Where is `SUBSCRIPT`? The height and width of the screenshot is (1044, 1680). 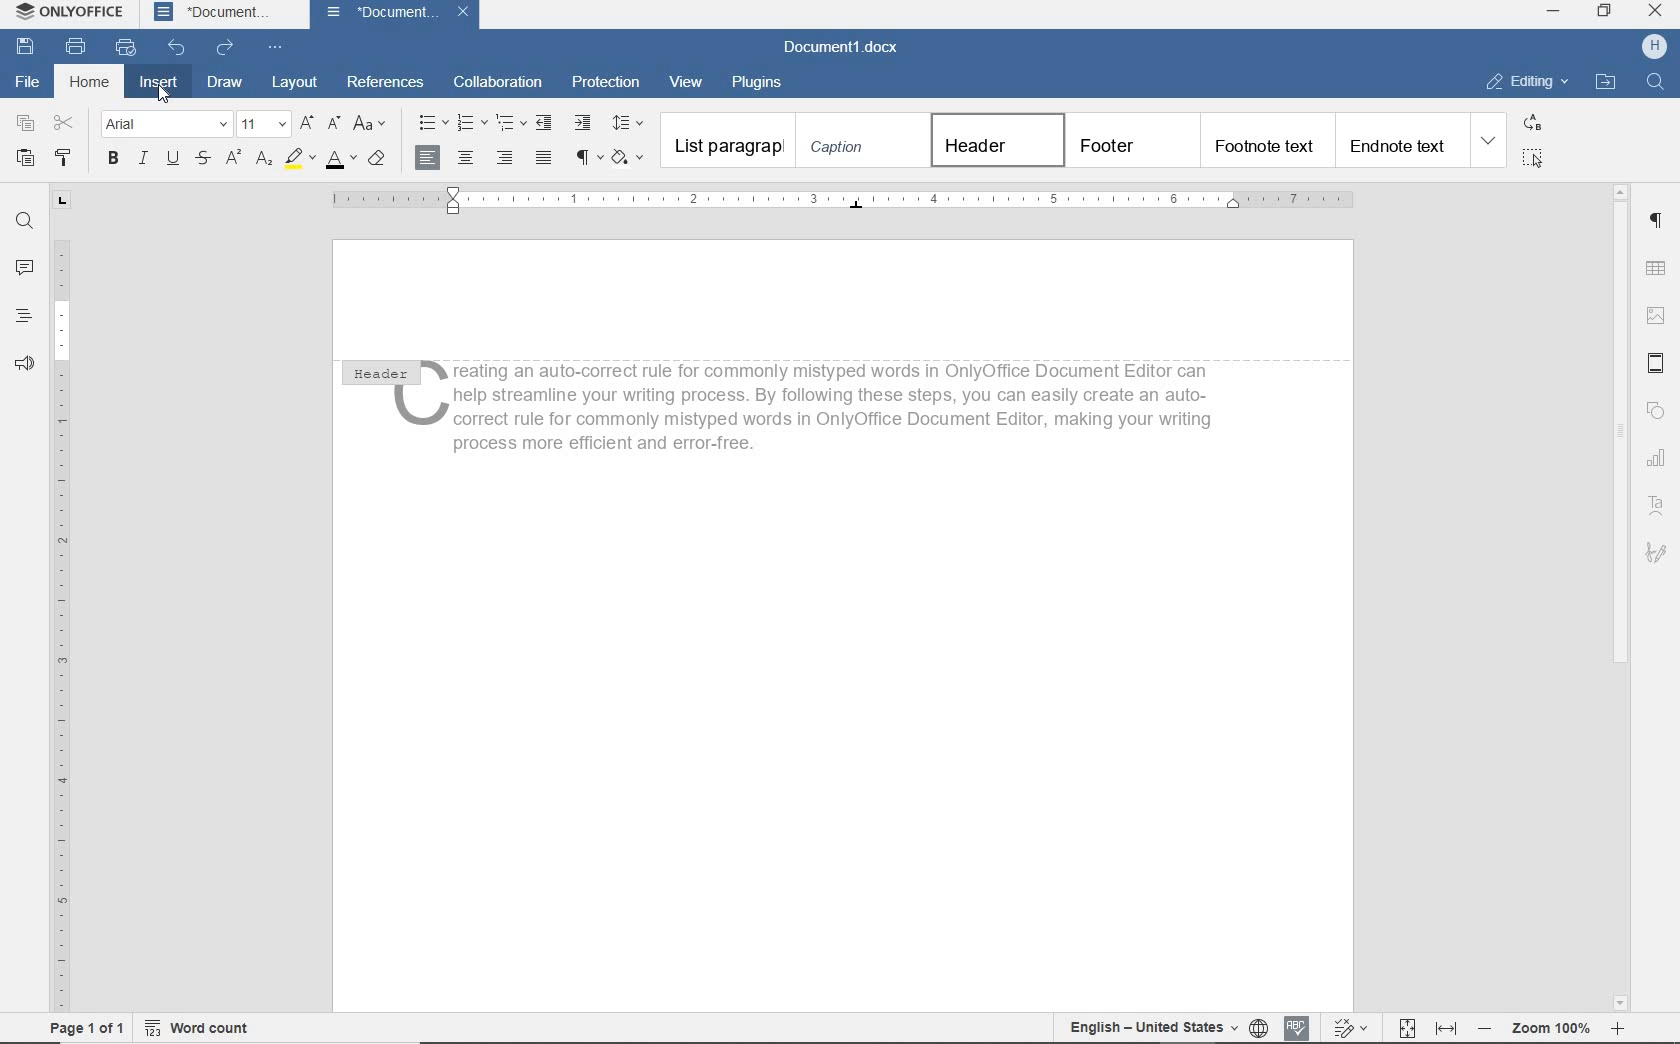 SUBSCRIPT is located at coordinates (264, 160).